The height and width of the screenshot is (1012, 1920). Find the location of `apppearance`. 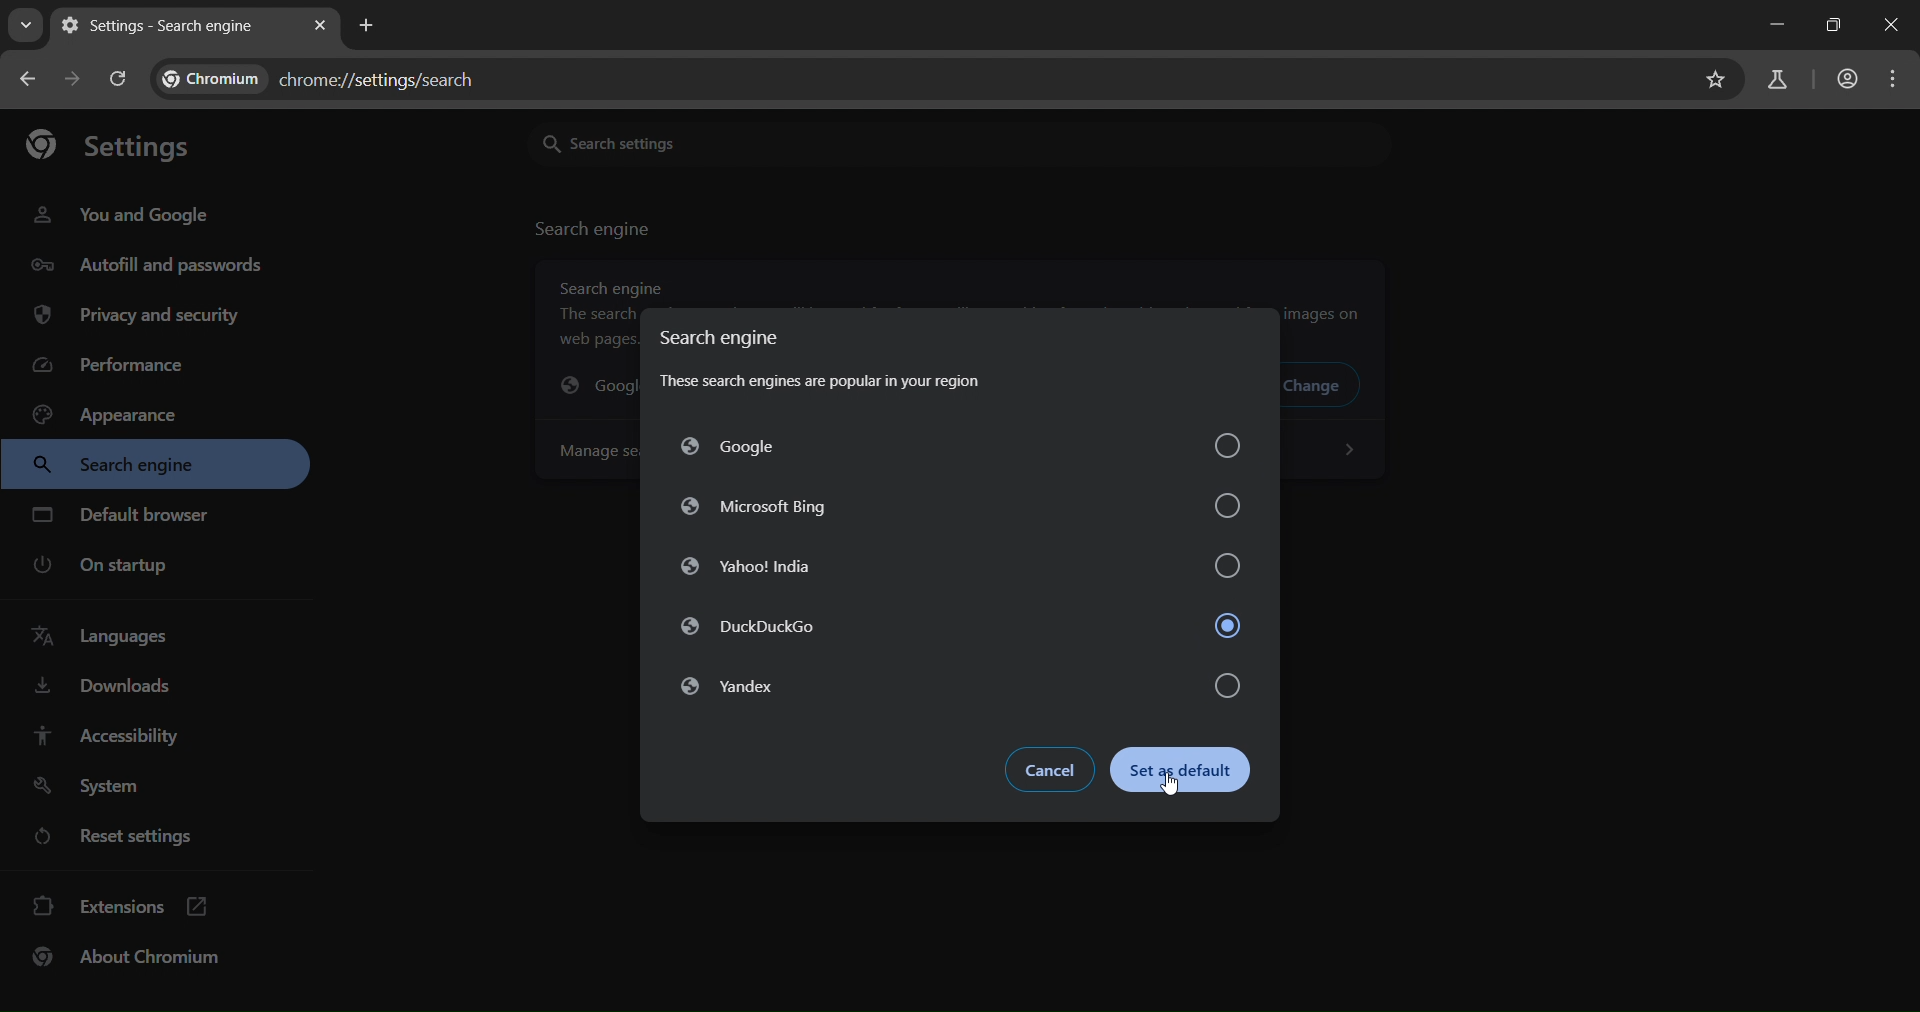

apppearance is located at coordinates (119, 413).